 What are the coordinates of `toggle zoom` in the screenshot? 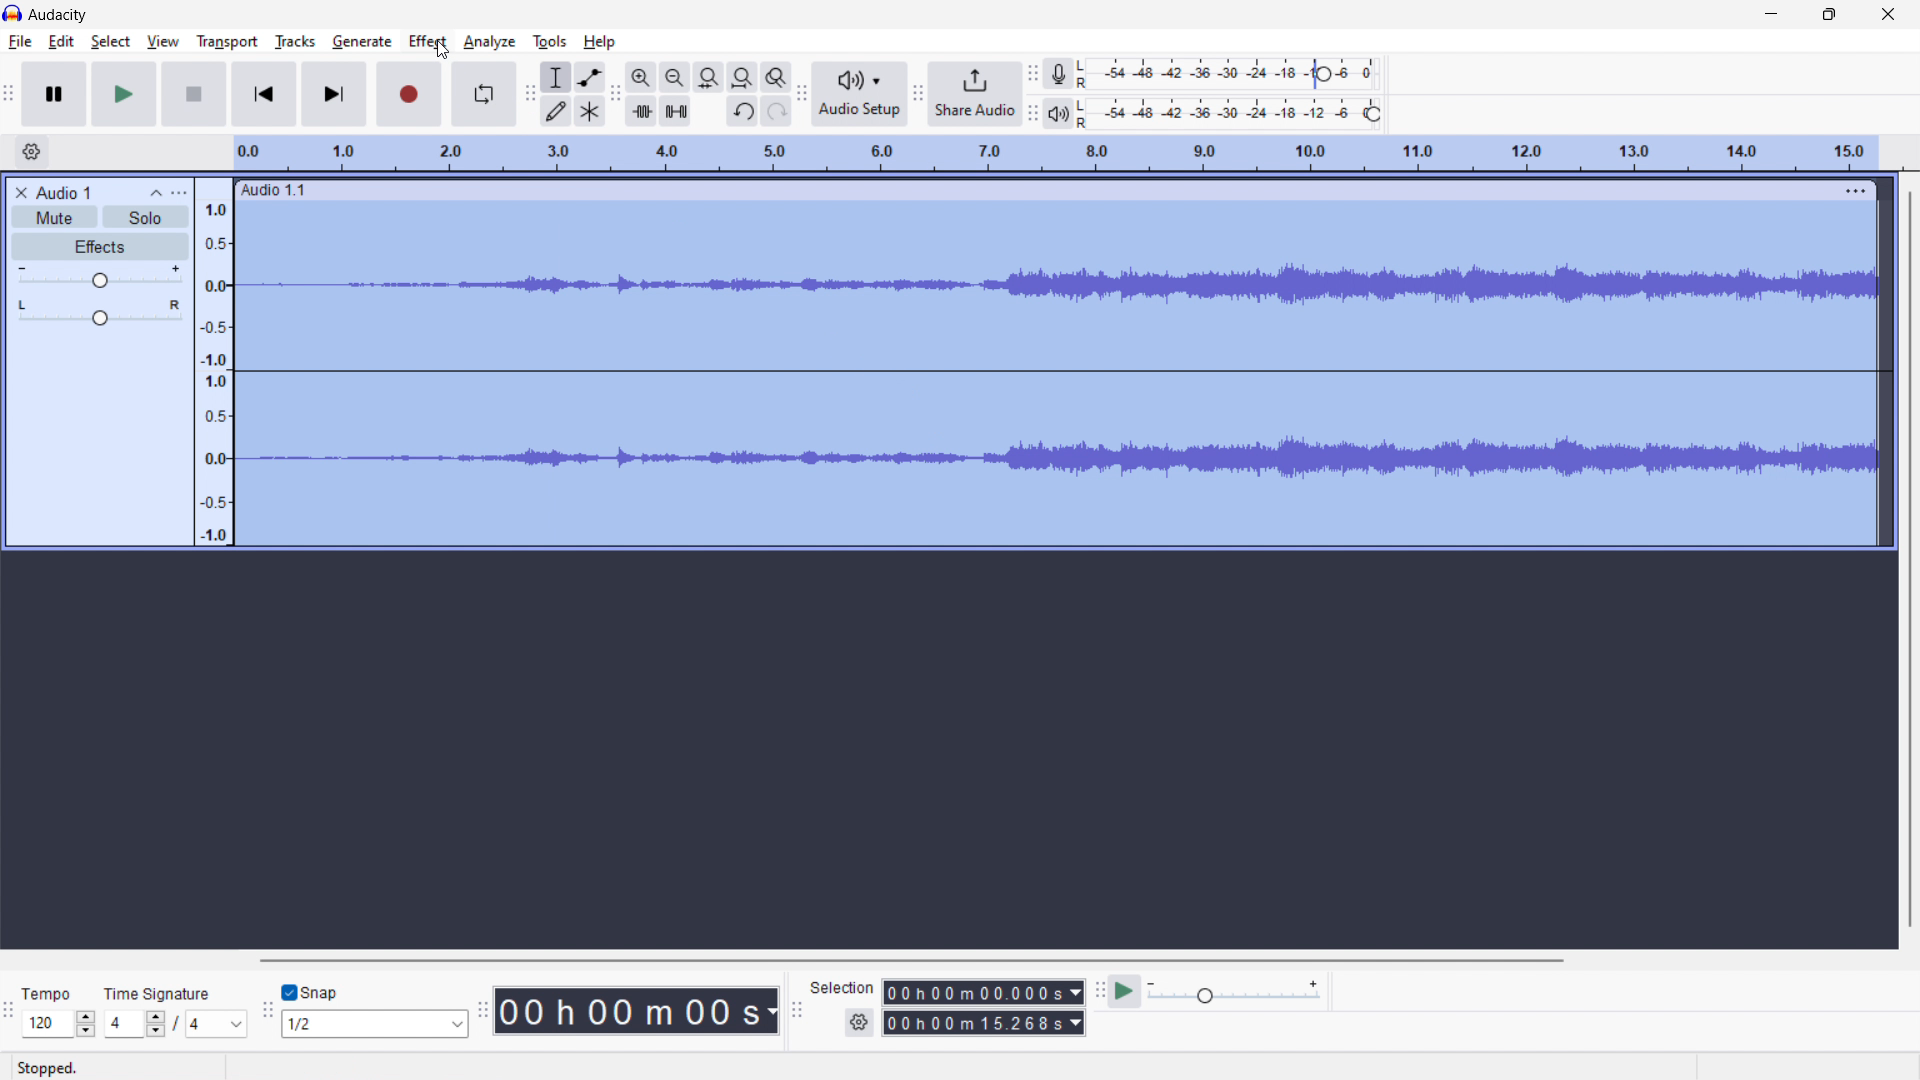 It's located at (776, 77).